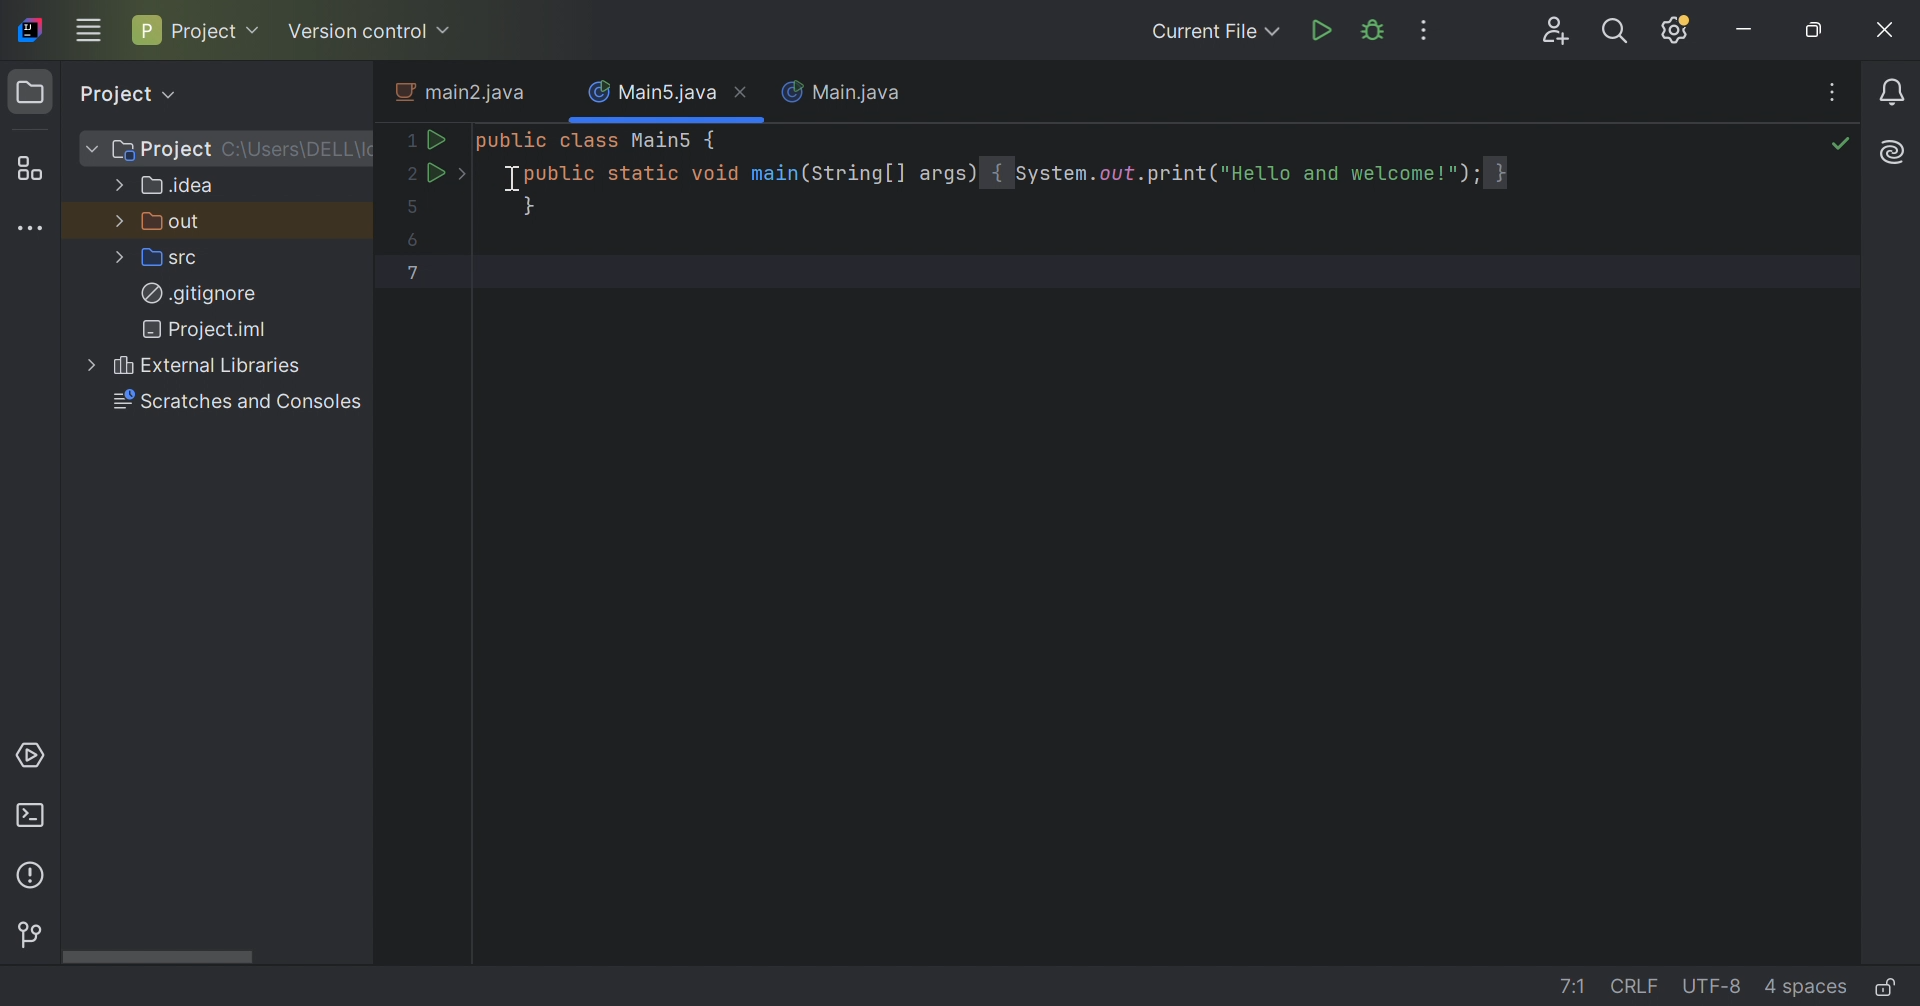 The image size is (1920, 1006). What do you see at coordinates (168, 257) in the screenshot?
I see `src` at bounding box center [168, 257].